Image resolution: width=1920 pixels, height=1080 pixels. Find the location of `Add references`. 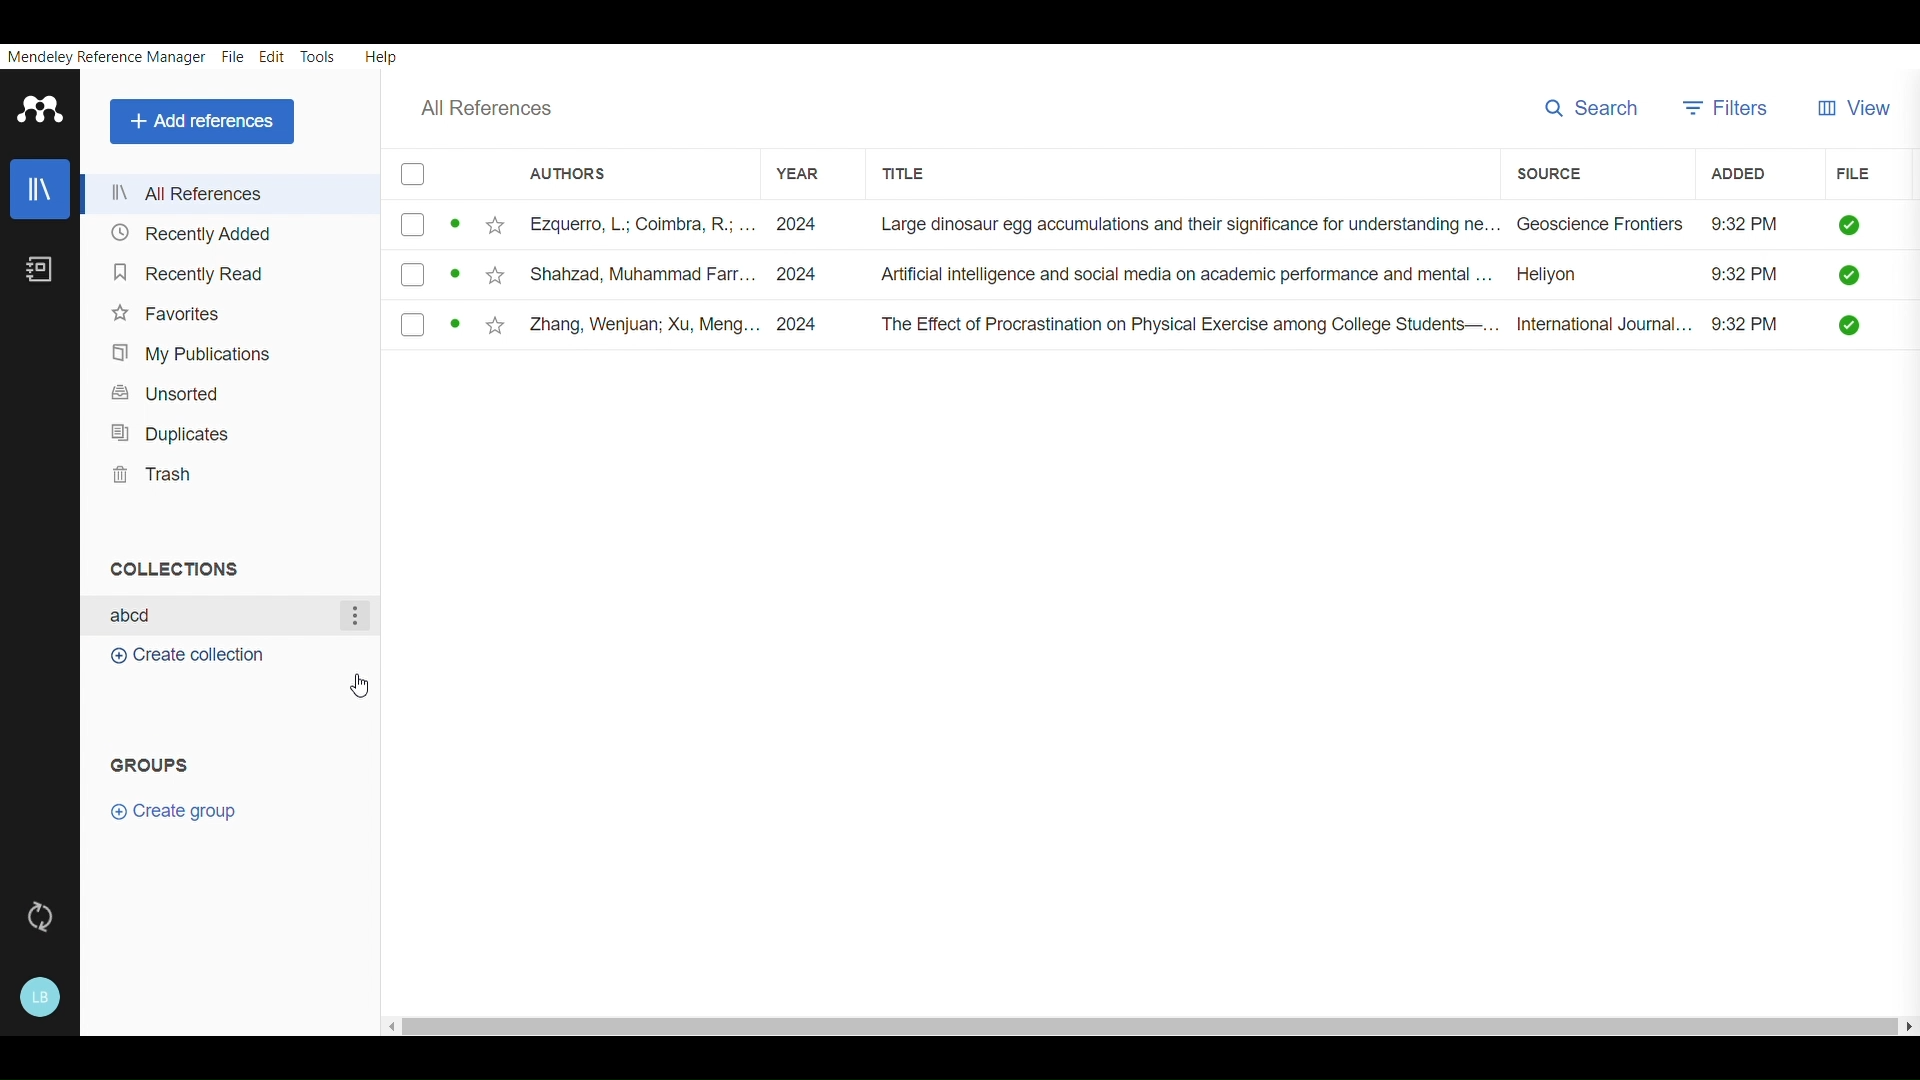

Add references is located at coordinates (199, 119).